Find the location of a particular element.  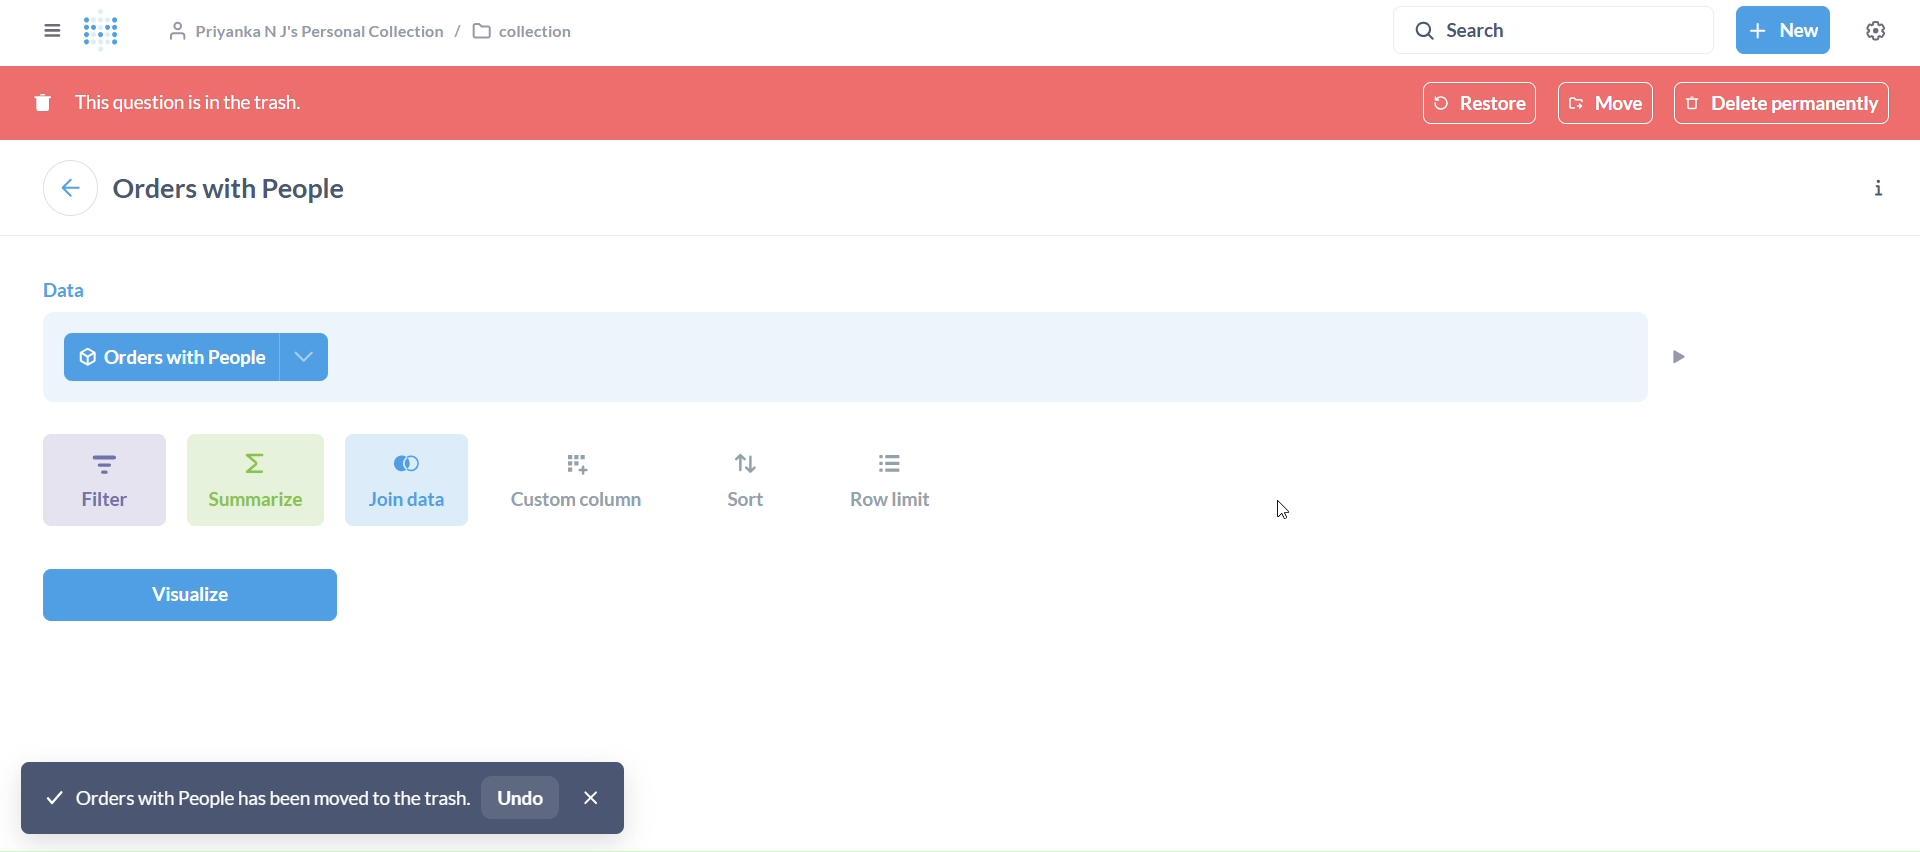

visualize is located at coordinates (192, 596).